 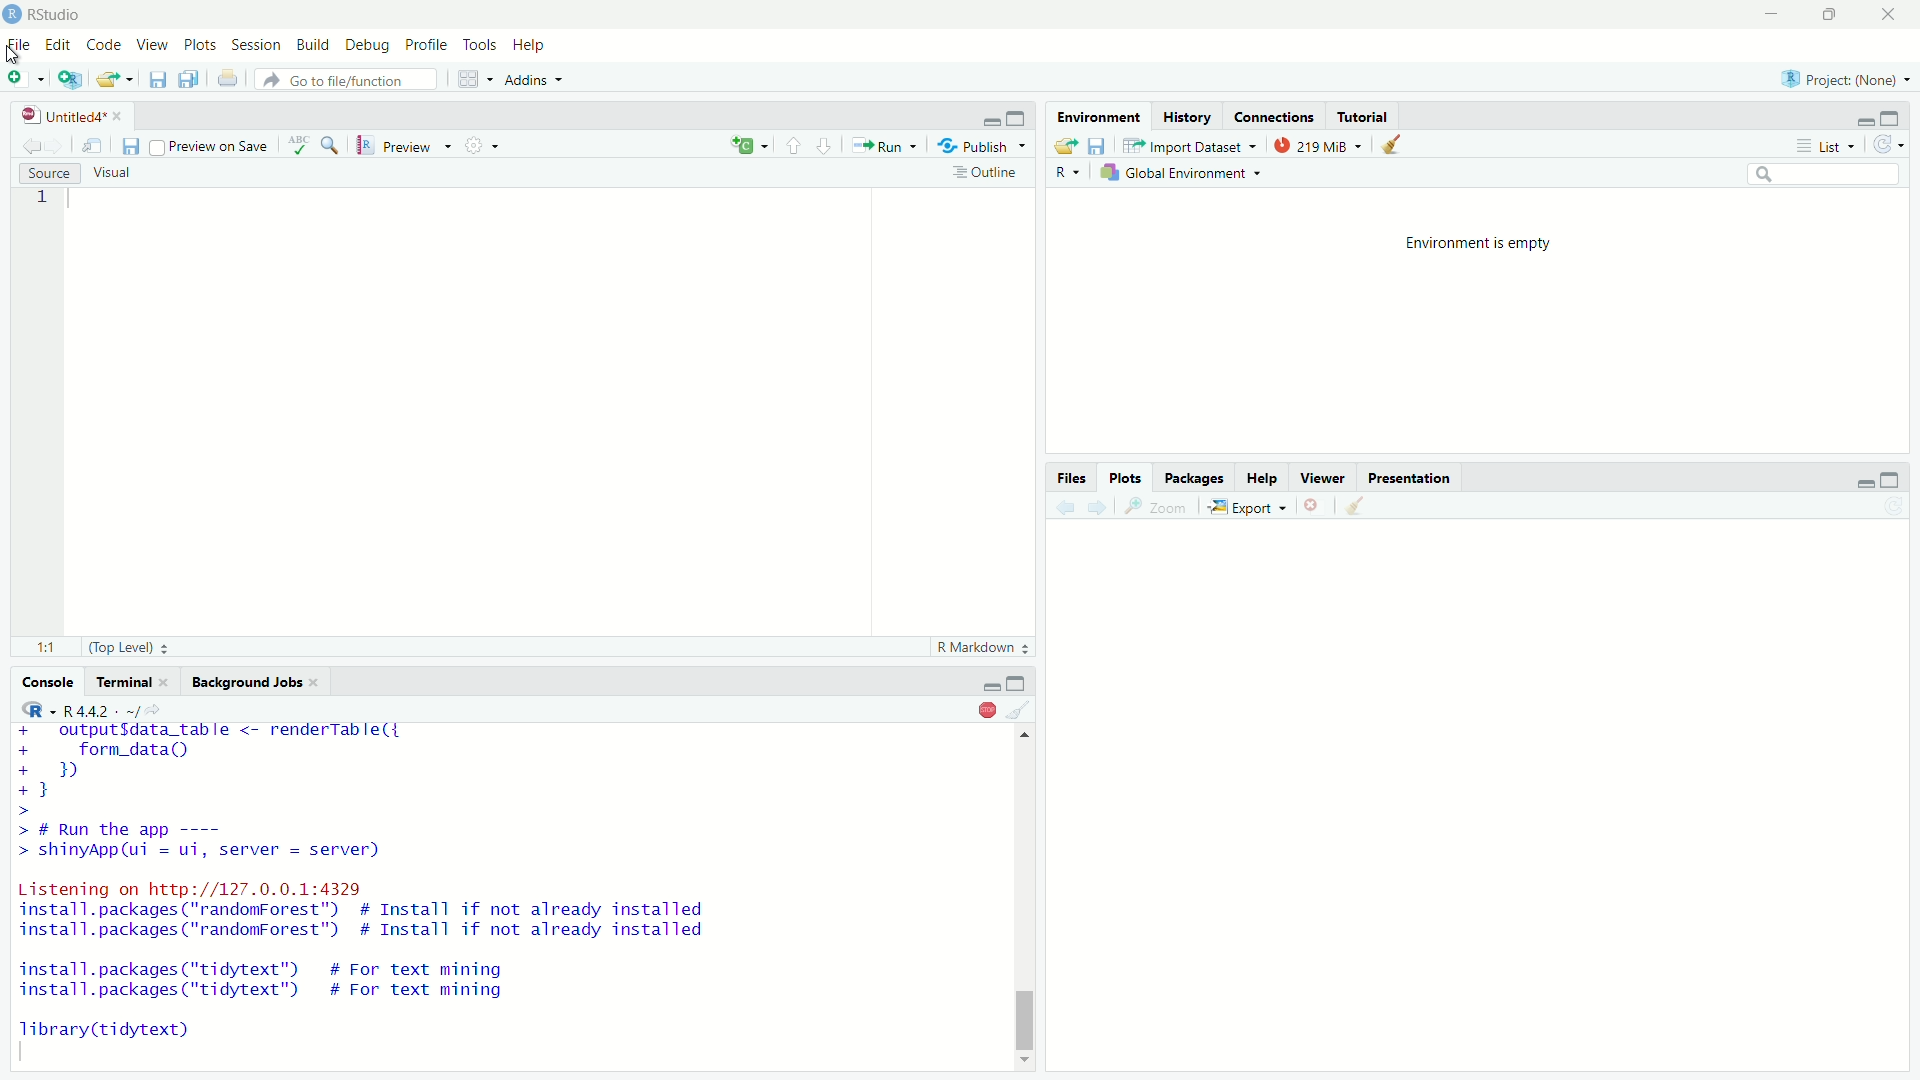 What do you see at coordinates (1274, 115) in the screenshot?
I see `Connections` at bounding box center [1274, 115].